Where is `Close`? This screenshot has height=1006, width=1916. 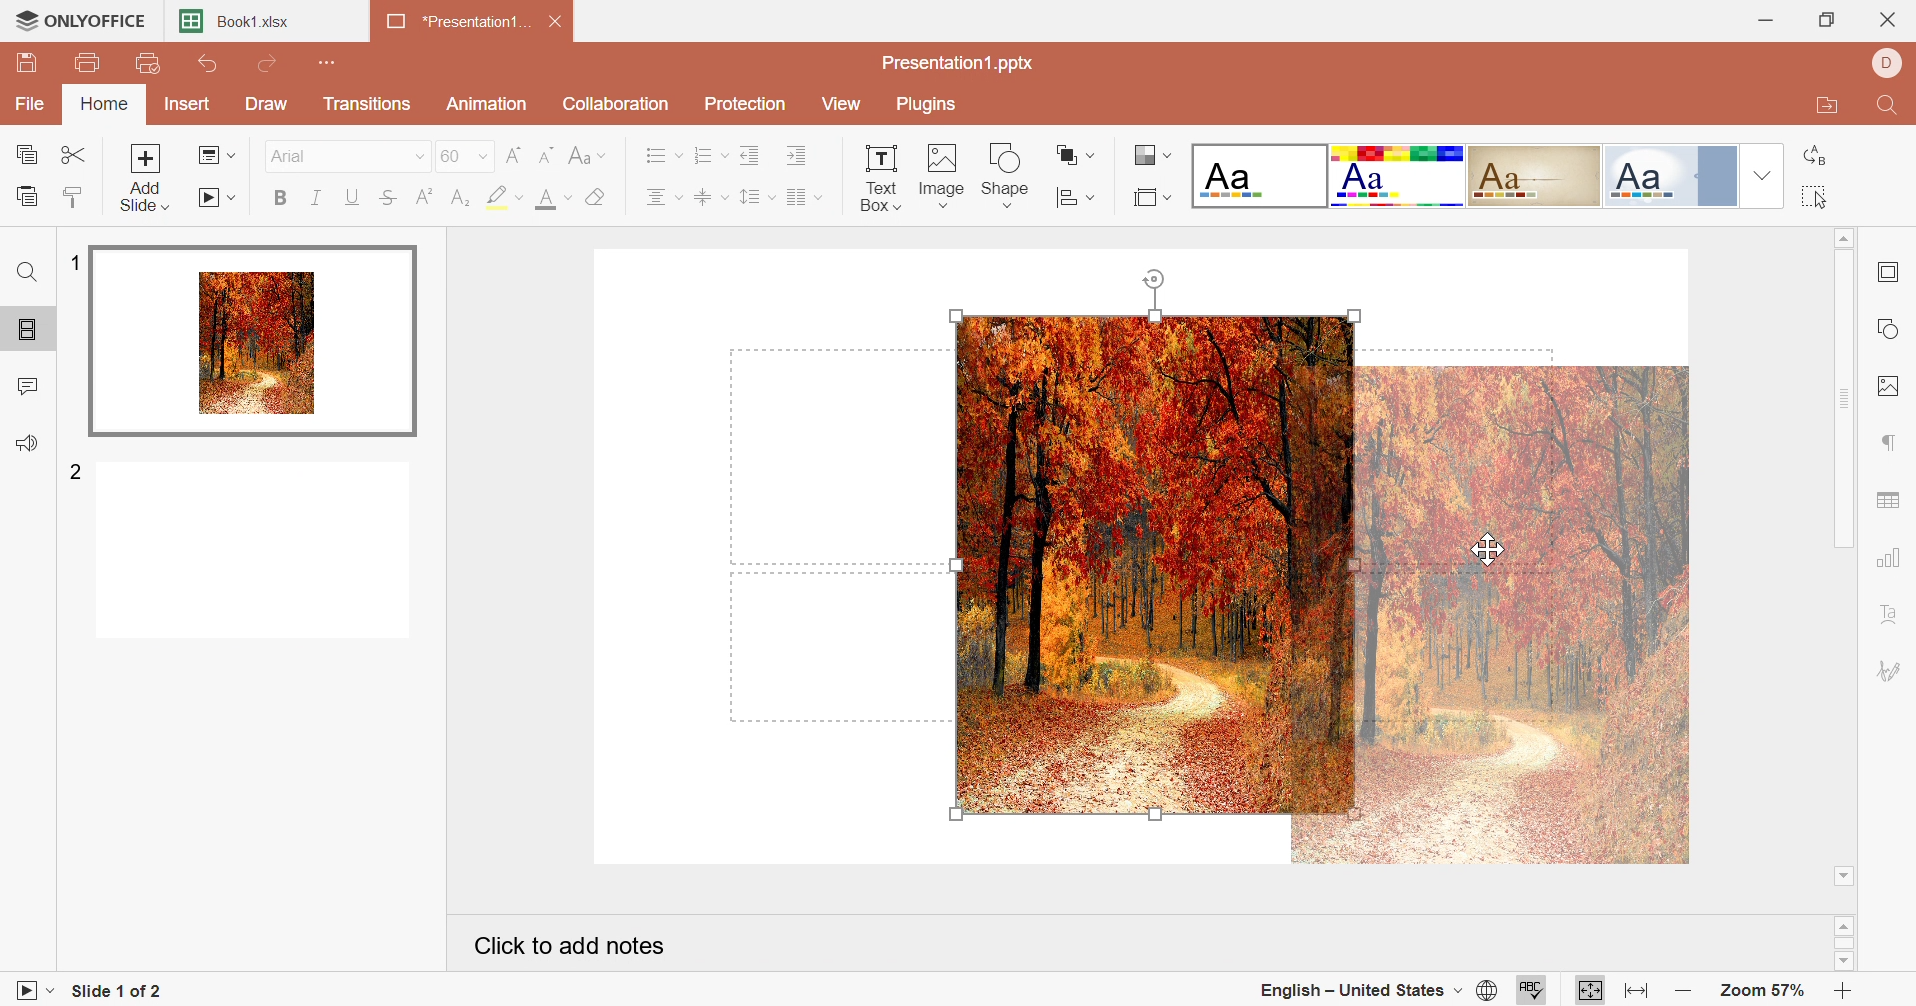 Close is located at coordinates (559, 24).